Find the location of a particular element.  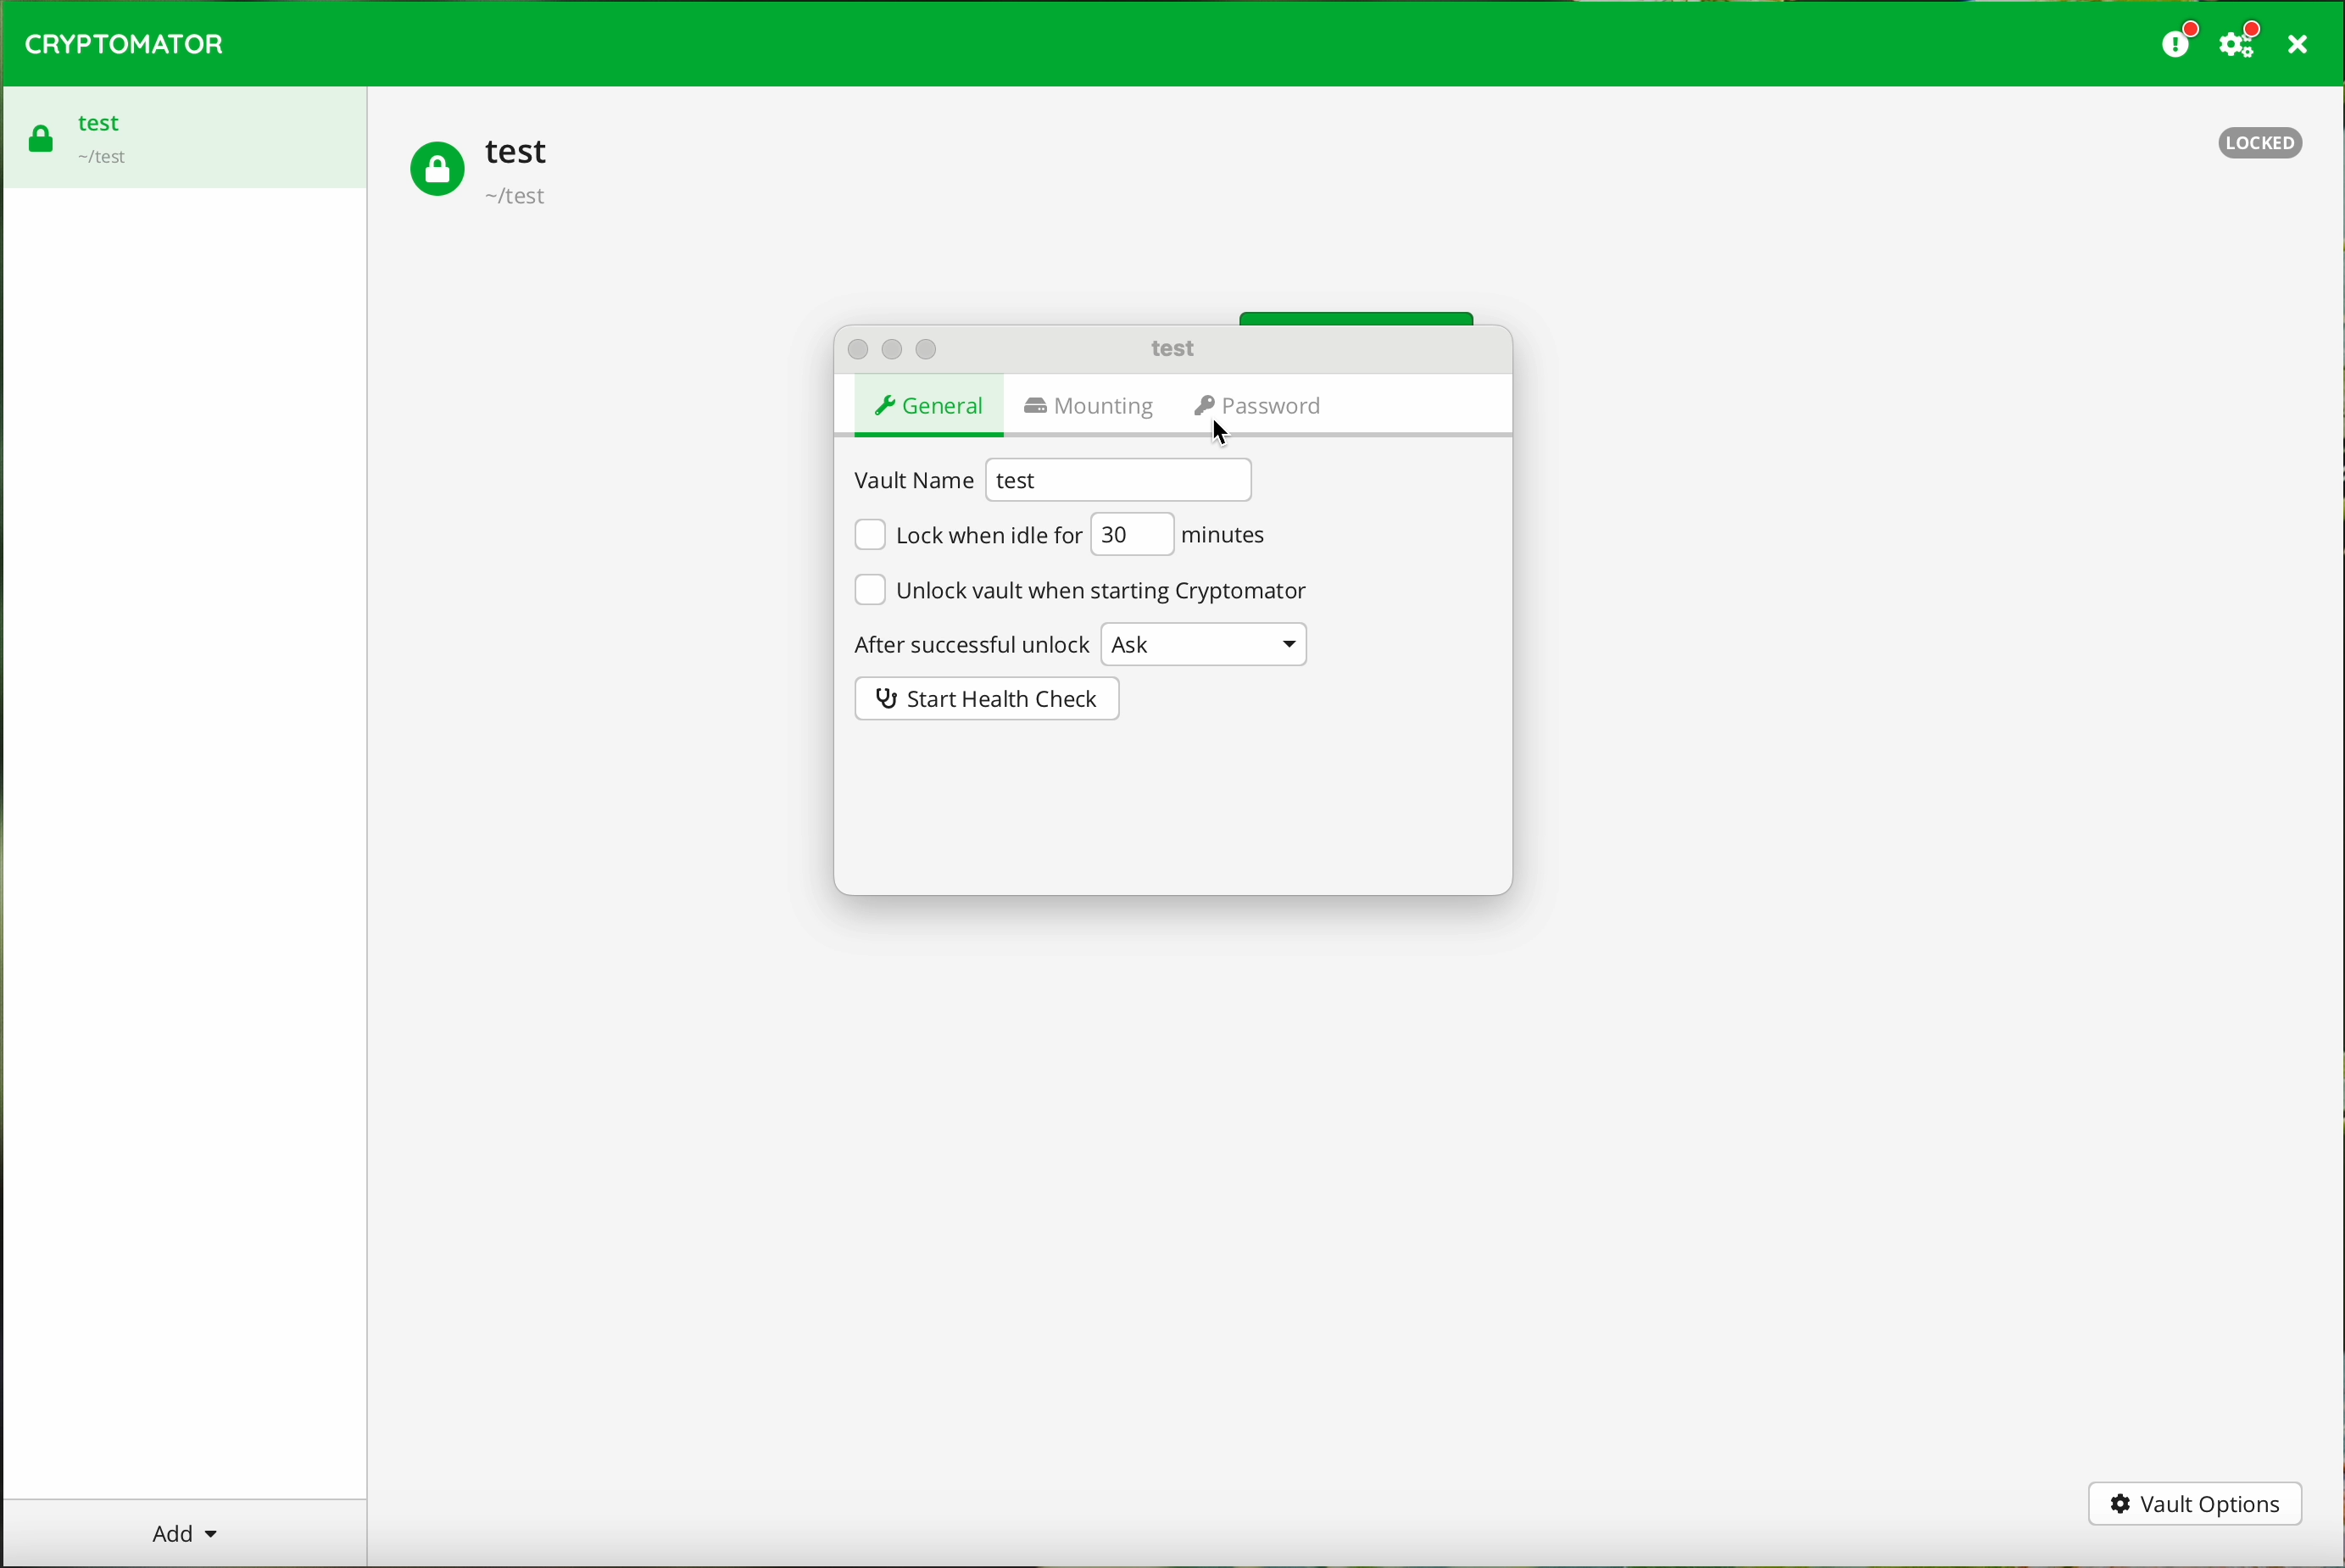

after successful unlock is located at coordinates (969, 643).